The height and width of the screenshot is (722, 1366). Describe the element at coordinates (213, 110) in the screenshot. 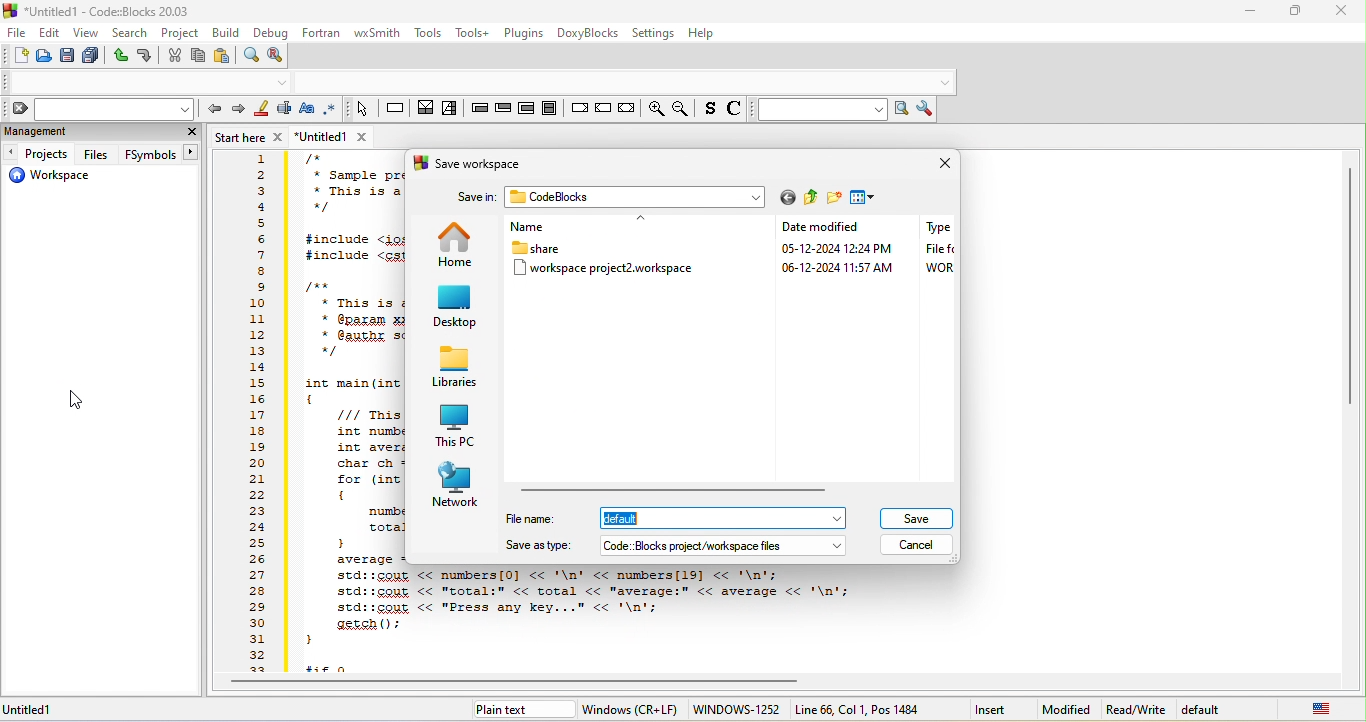

I see `prev` at that location.